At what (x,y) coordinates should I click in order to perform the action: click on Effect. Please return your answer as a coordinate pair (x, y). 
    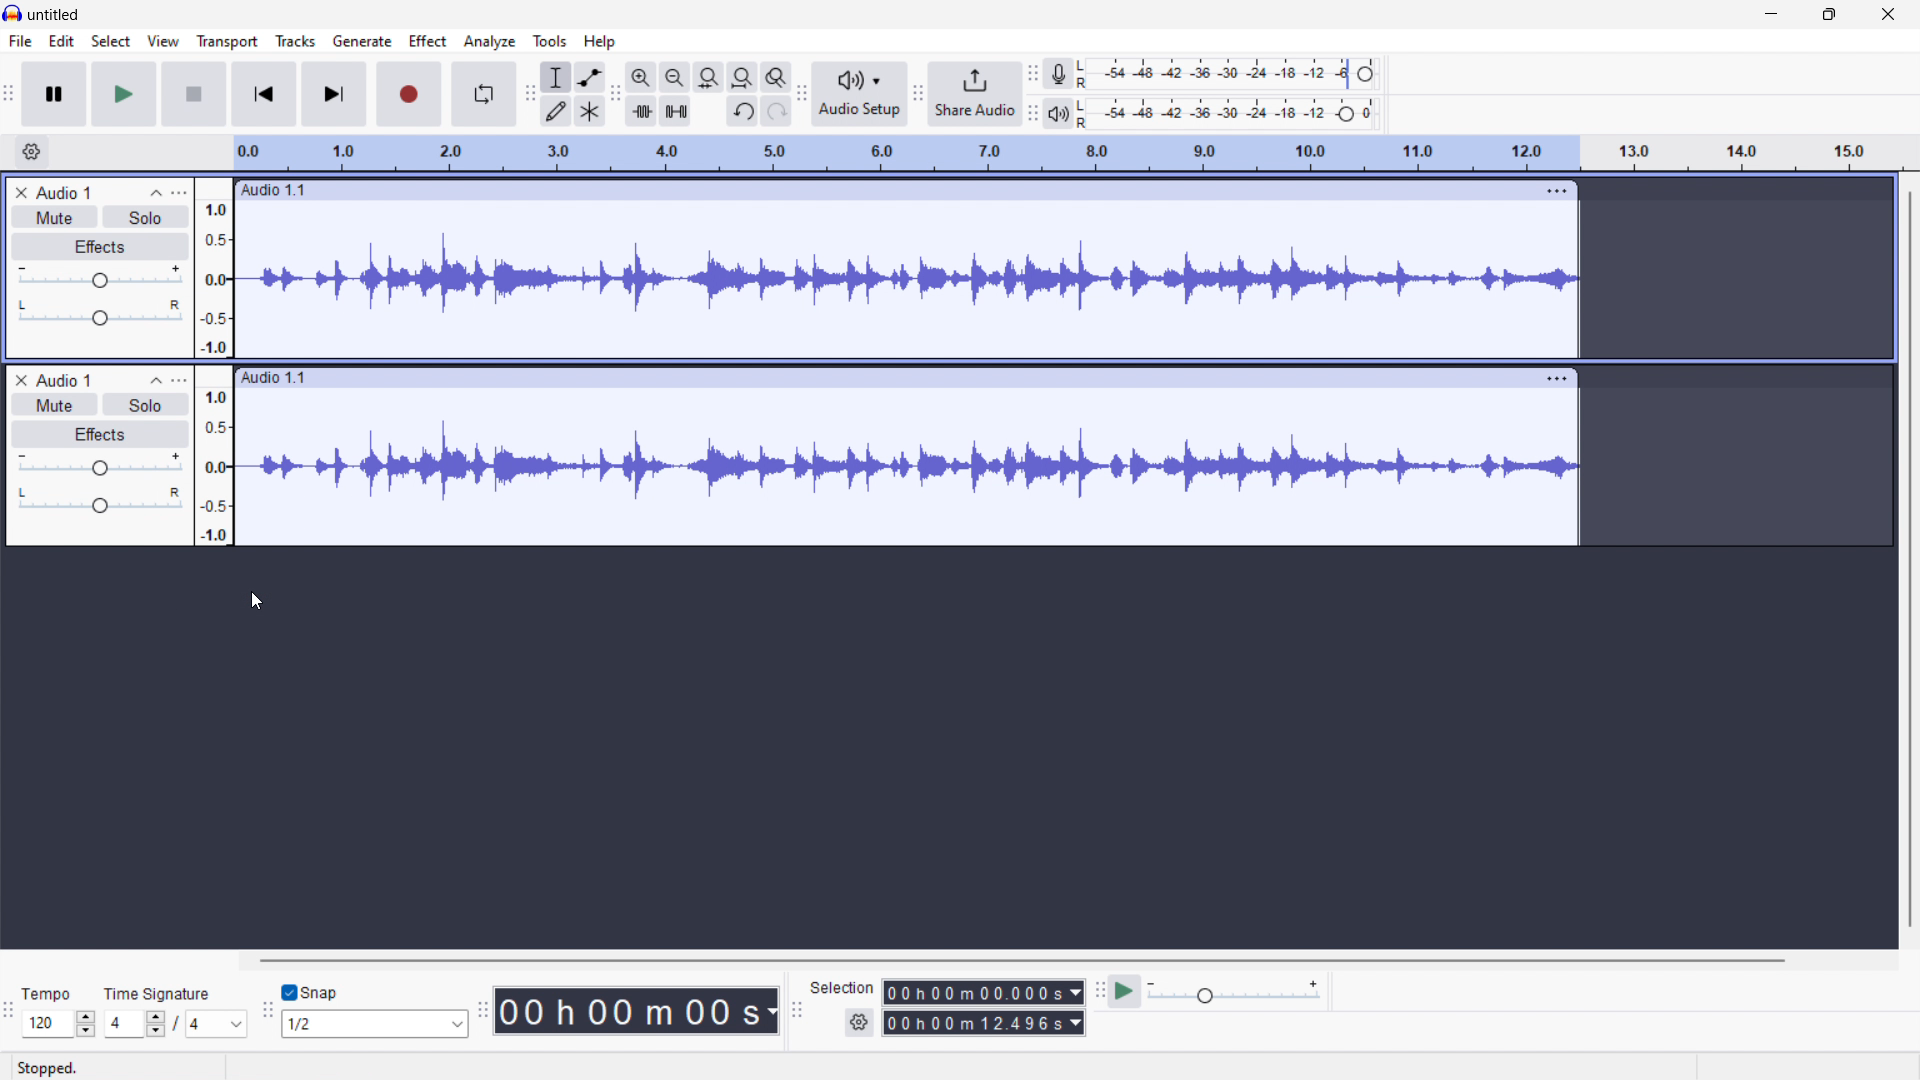
    Looking at the image, I should click on (96, 432).